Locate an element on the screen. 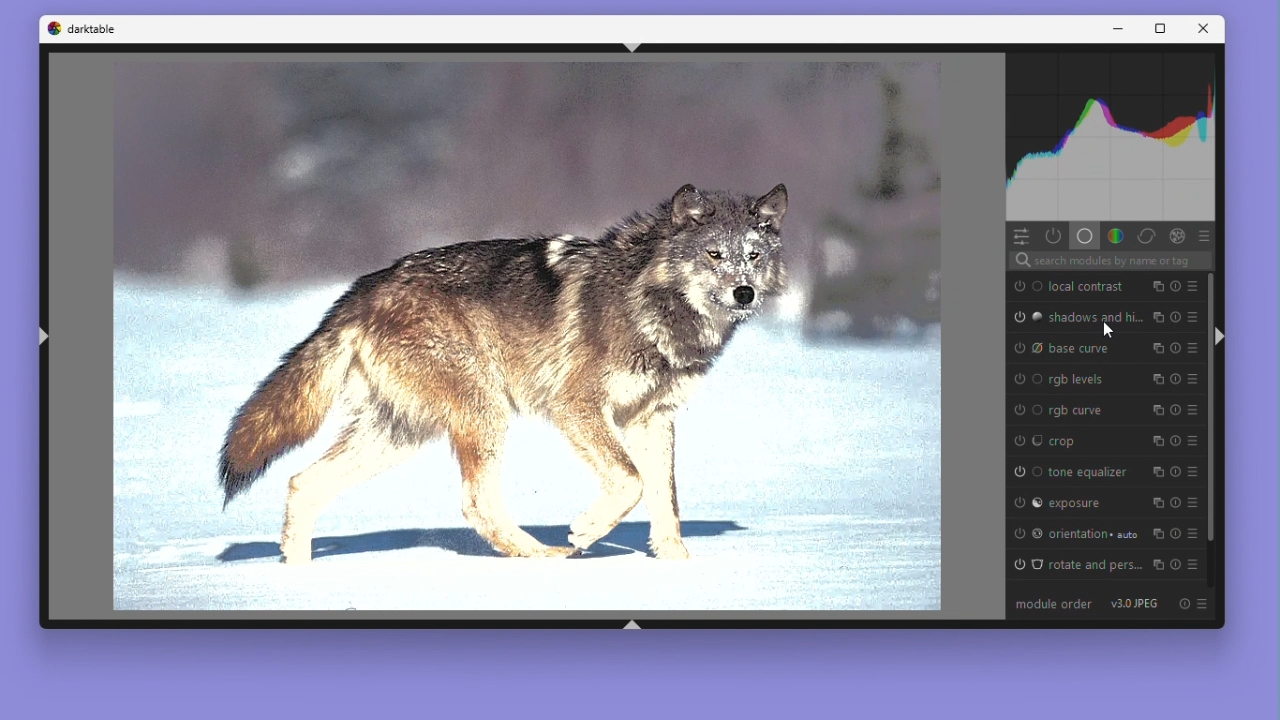  Quick access is located at coordinates (1020, 235).